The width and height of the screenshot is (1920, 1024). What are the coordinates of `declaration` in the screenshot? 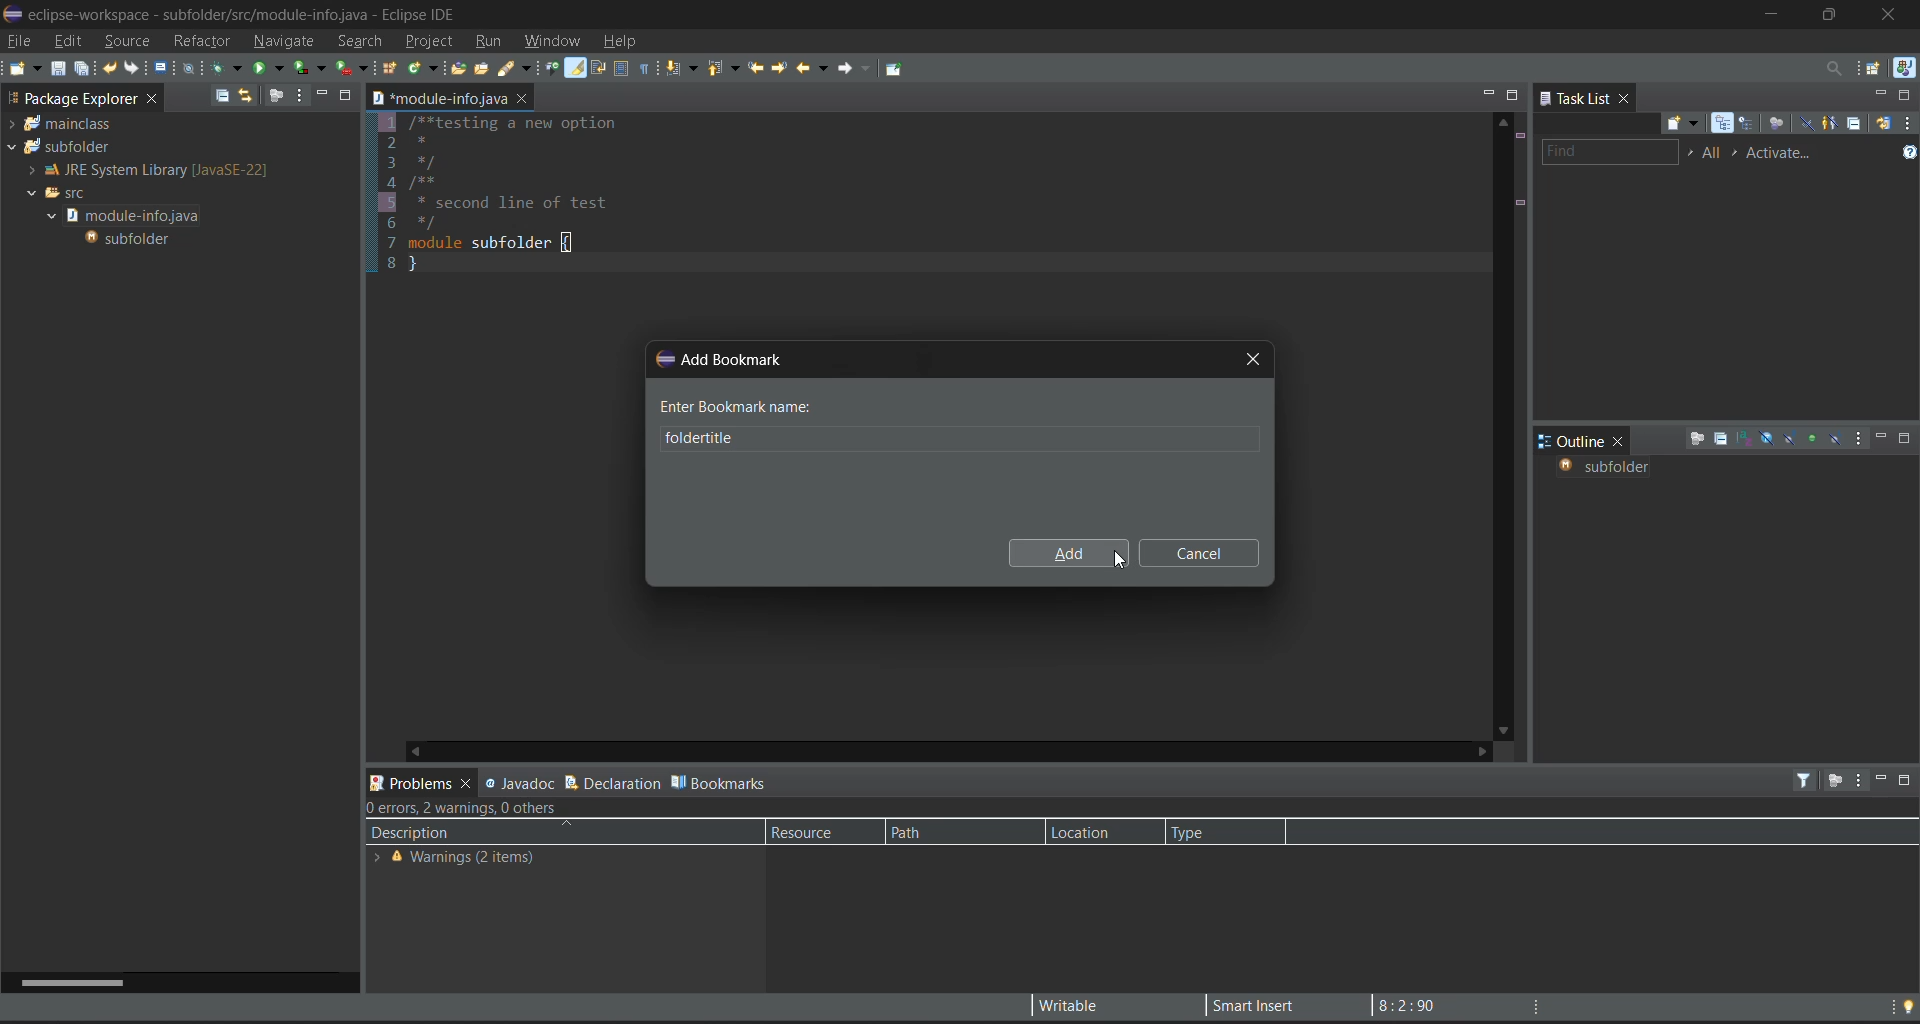 It's located at (612, 780).